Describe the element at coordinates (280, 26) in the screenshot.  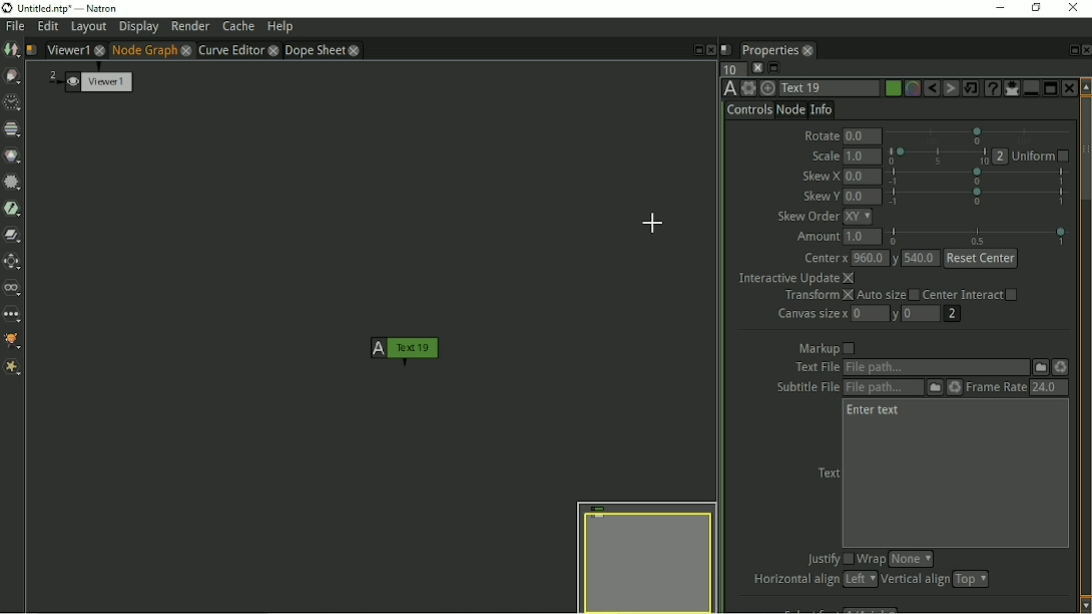
I see `Help` at that location.